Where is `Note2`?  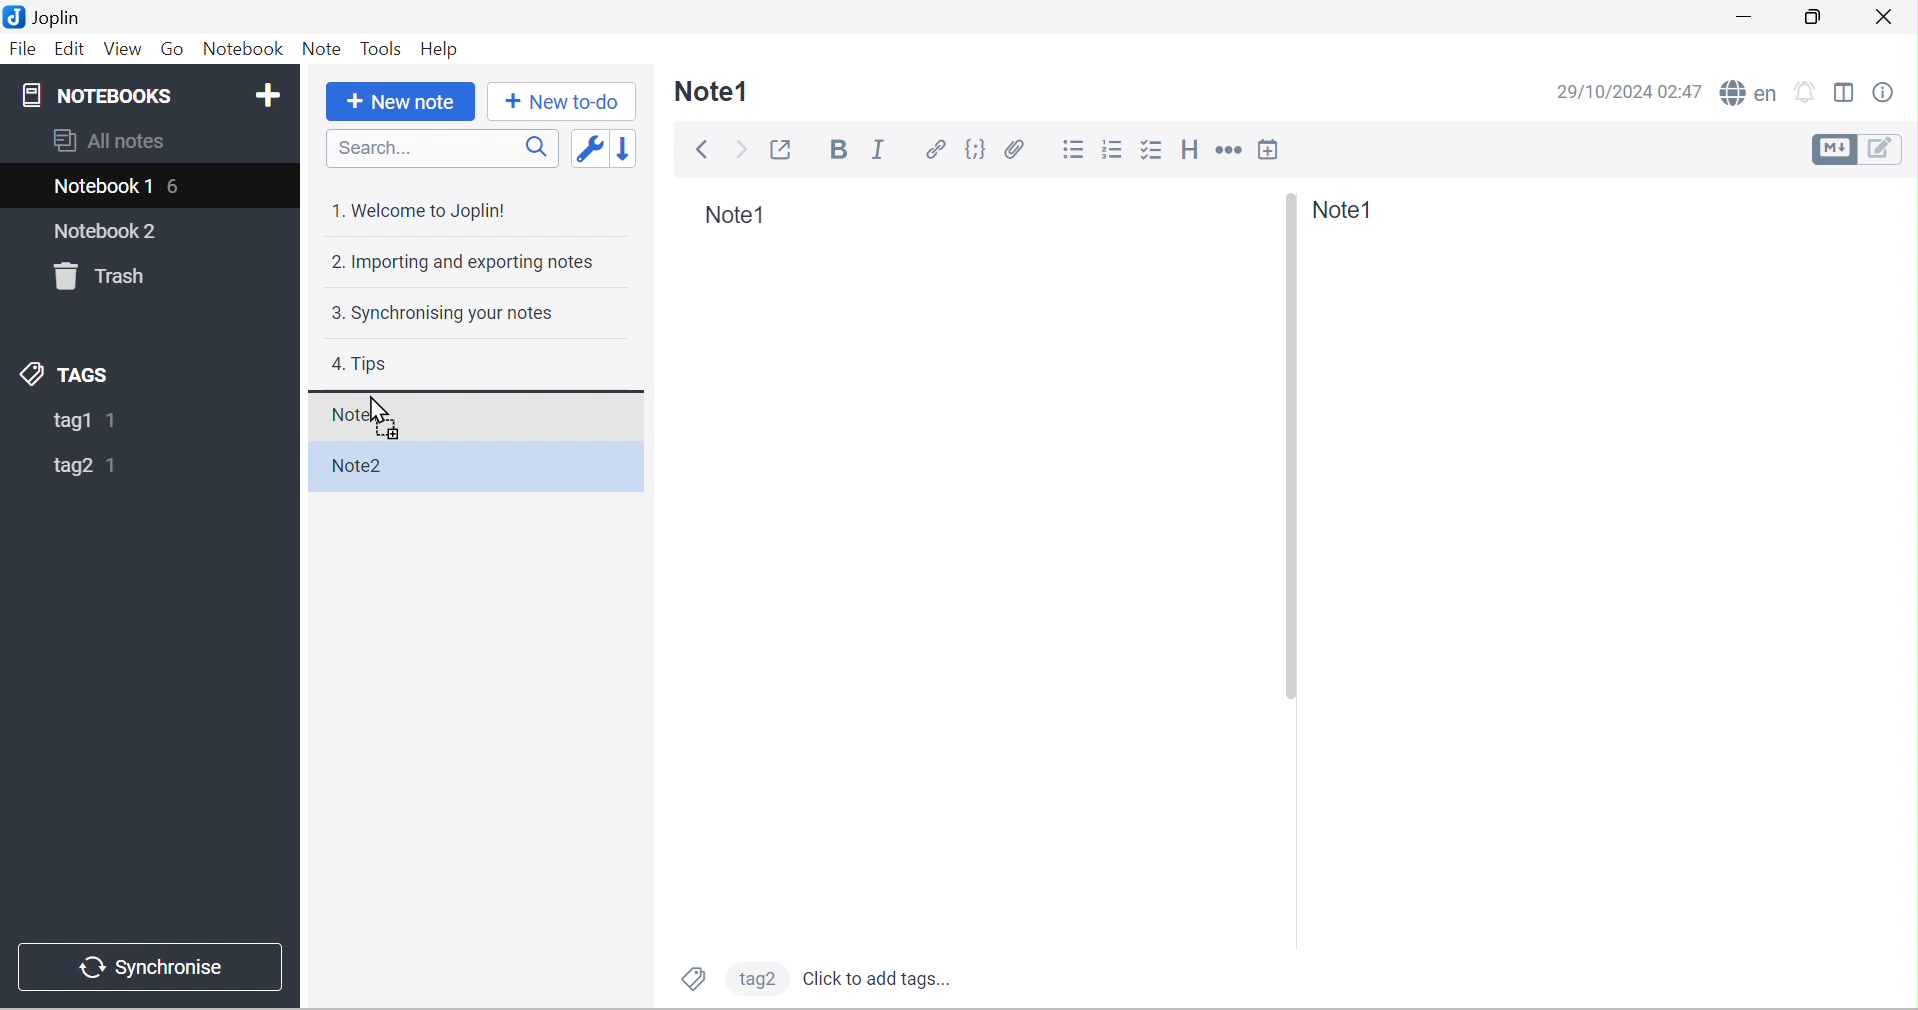 Note2 is located at coordinates (358, 466).